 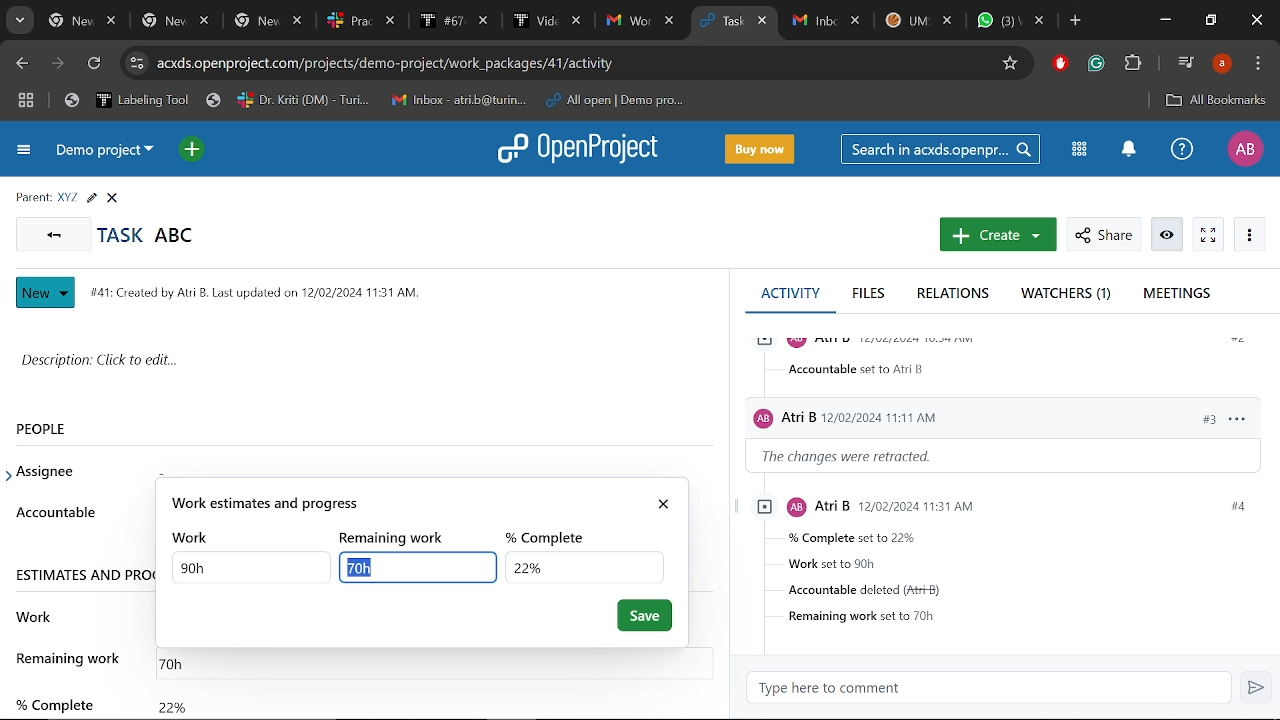 I want to click on Task infromstions, so click(x=1005, y=561).